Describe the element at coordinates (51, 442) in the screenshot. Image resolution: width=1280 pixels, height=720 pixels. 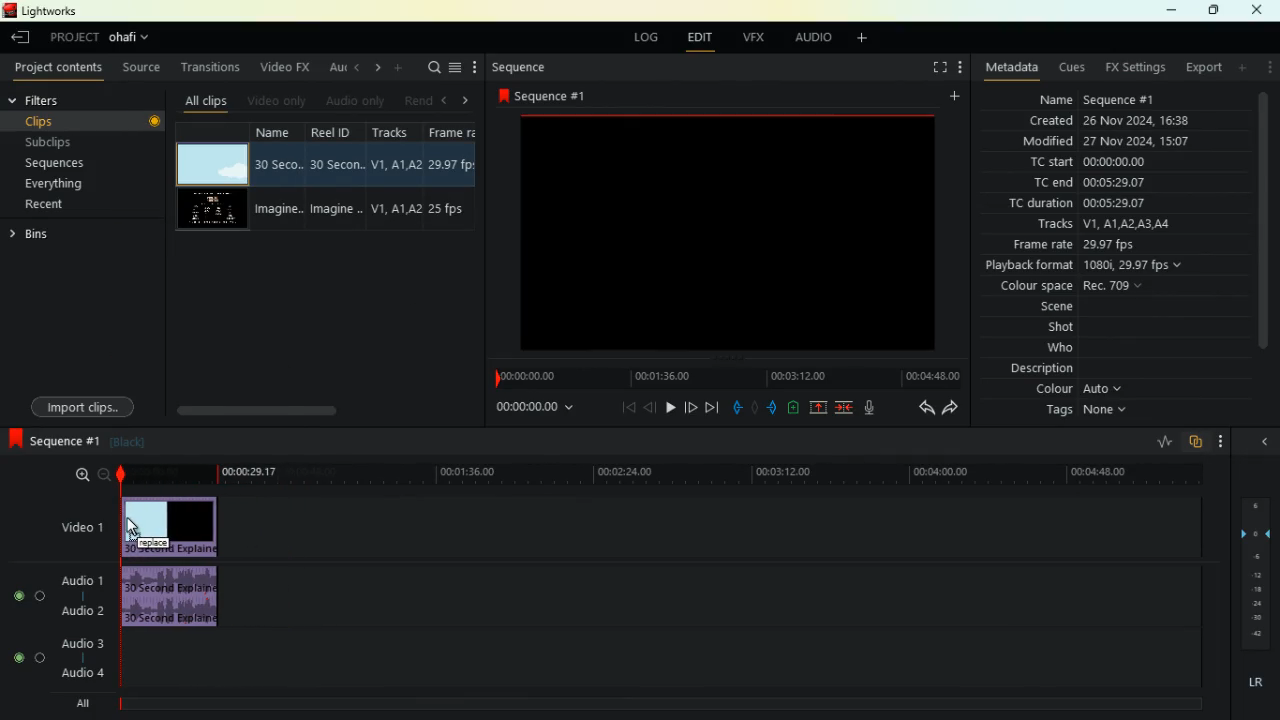
I see `sequence` at that location.